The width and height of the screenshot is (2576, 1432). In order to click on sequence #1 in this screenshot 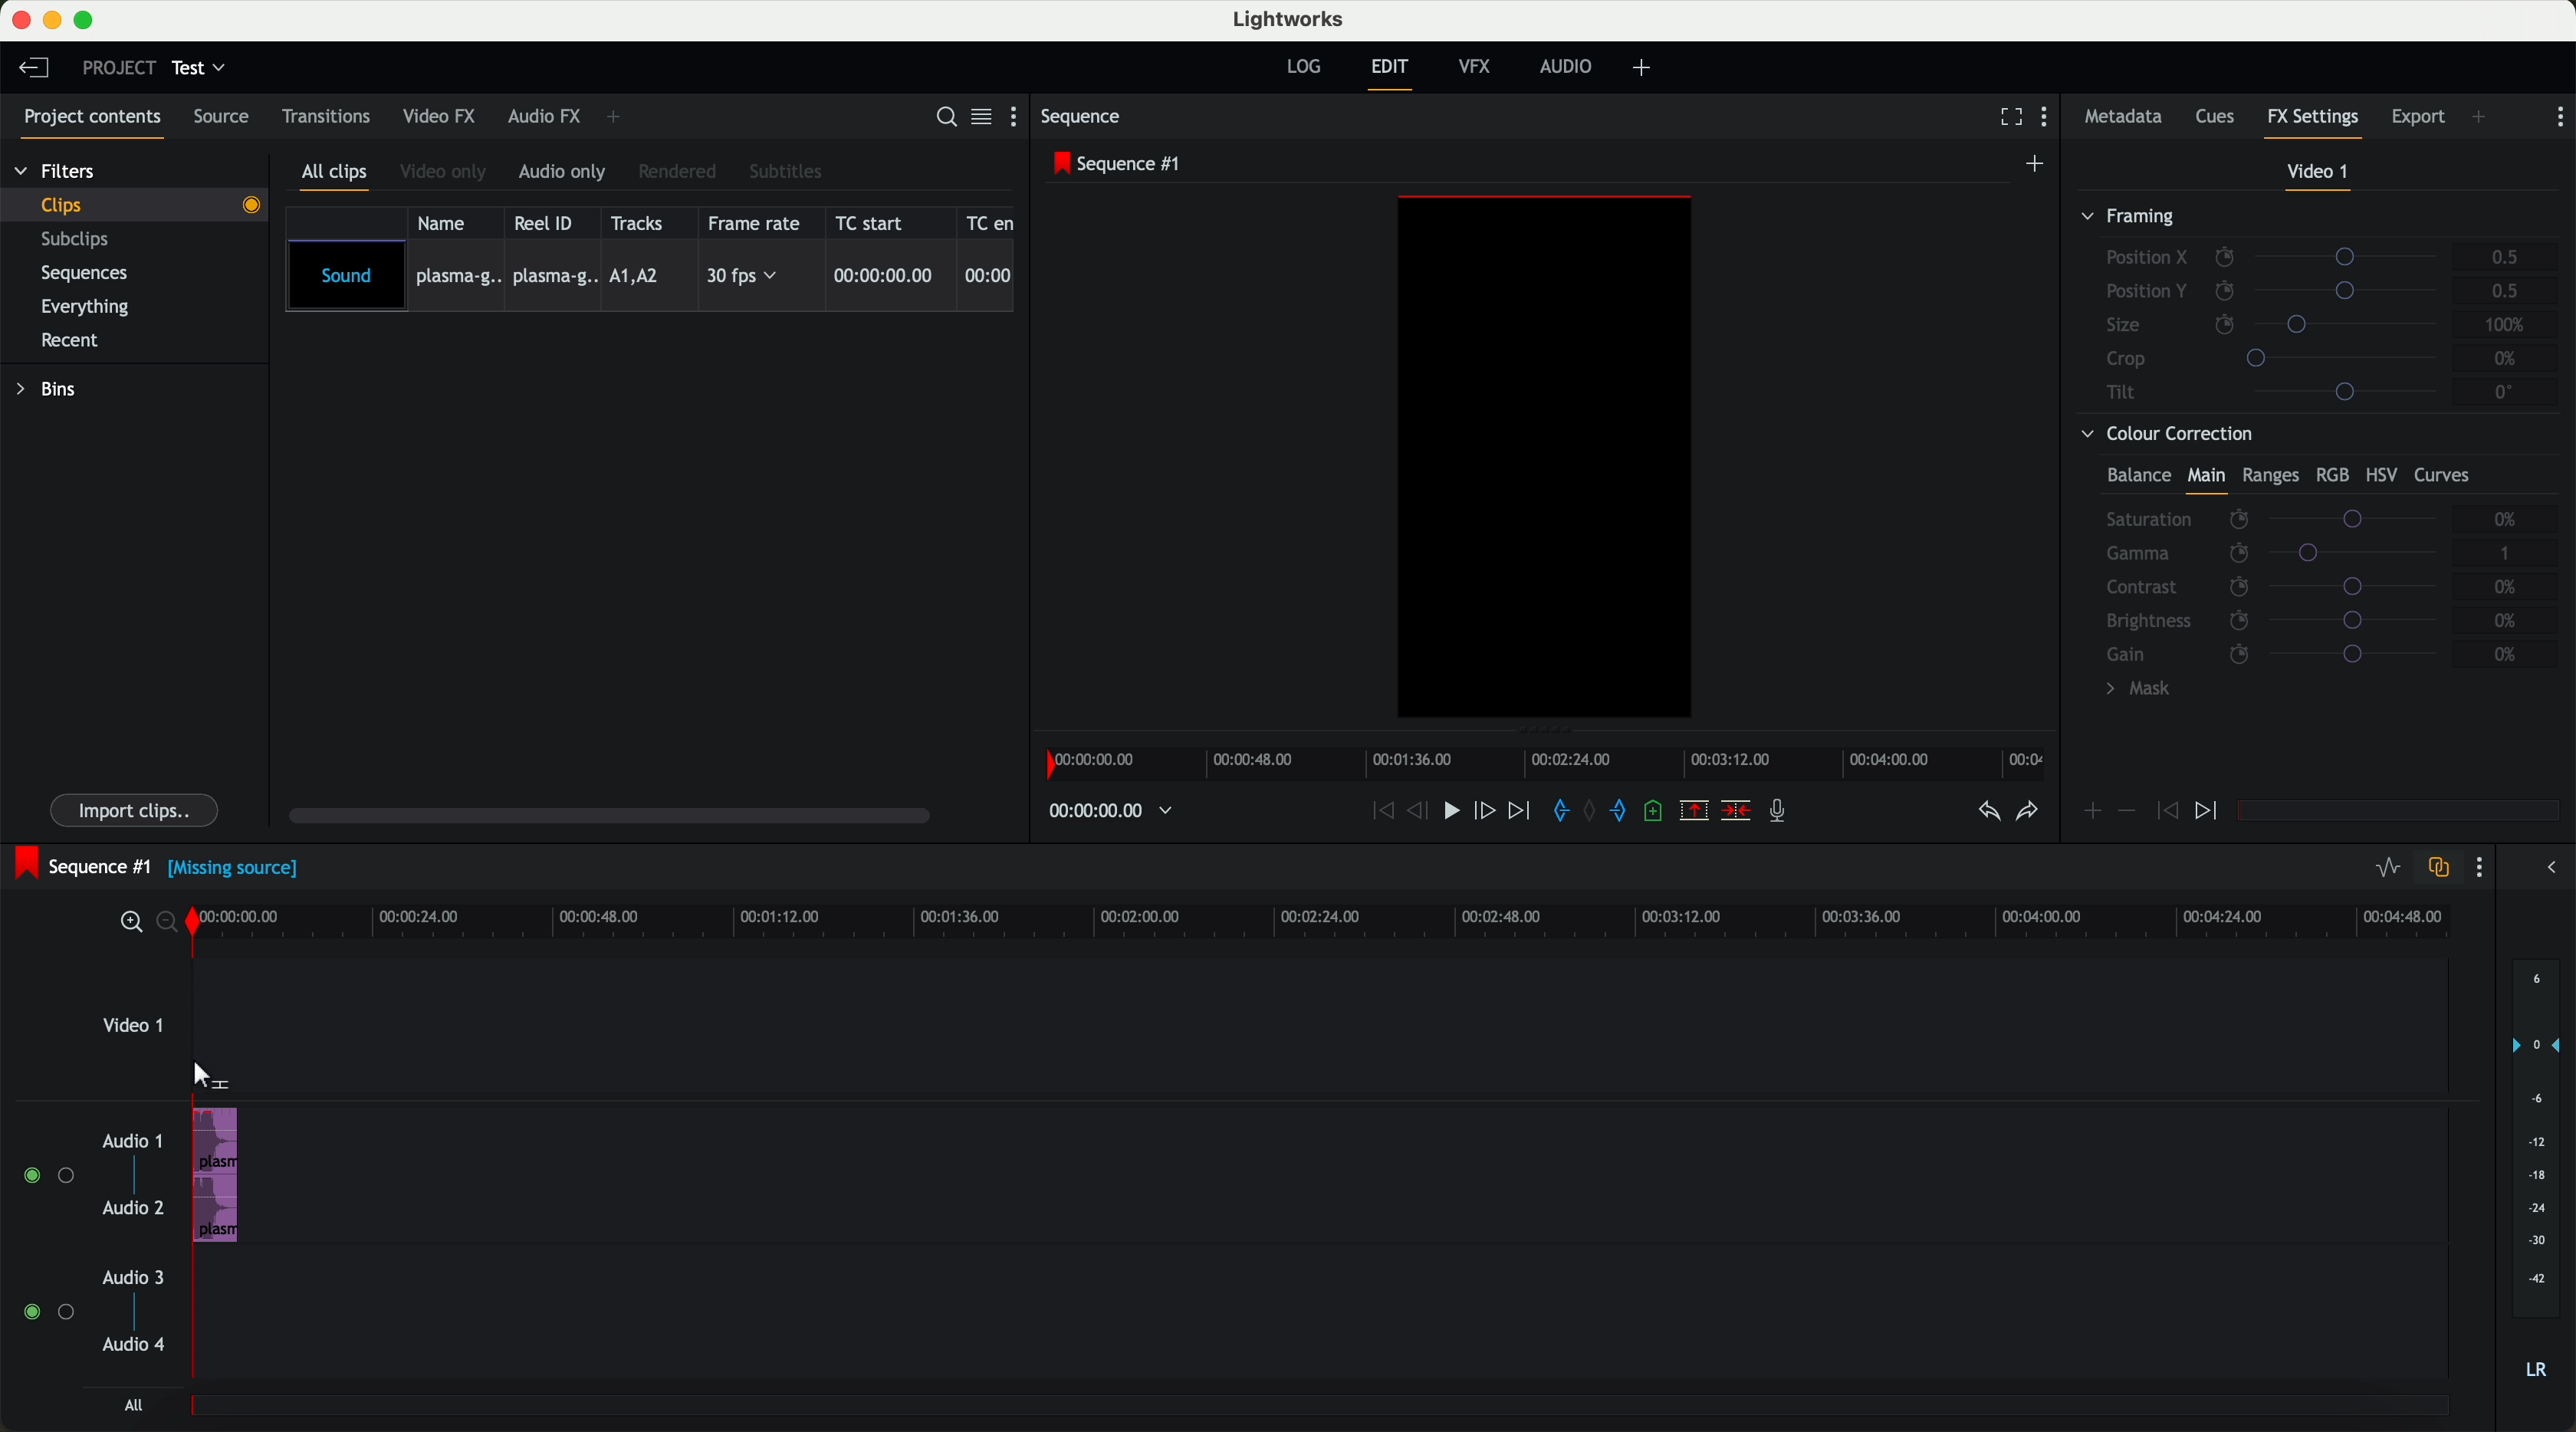, I will do `click(82, 863)`.